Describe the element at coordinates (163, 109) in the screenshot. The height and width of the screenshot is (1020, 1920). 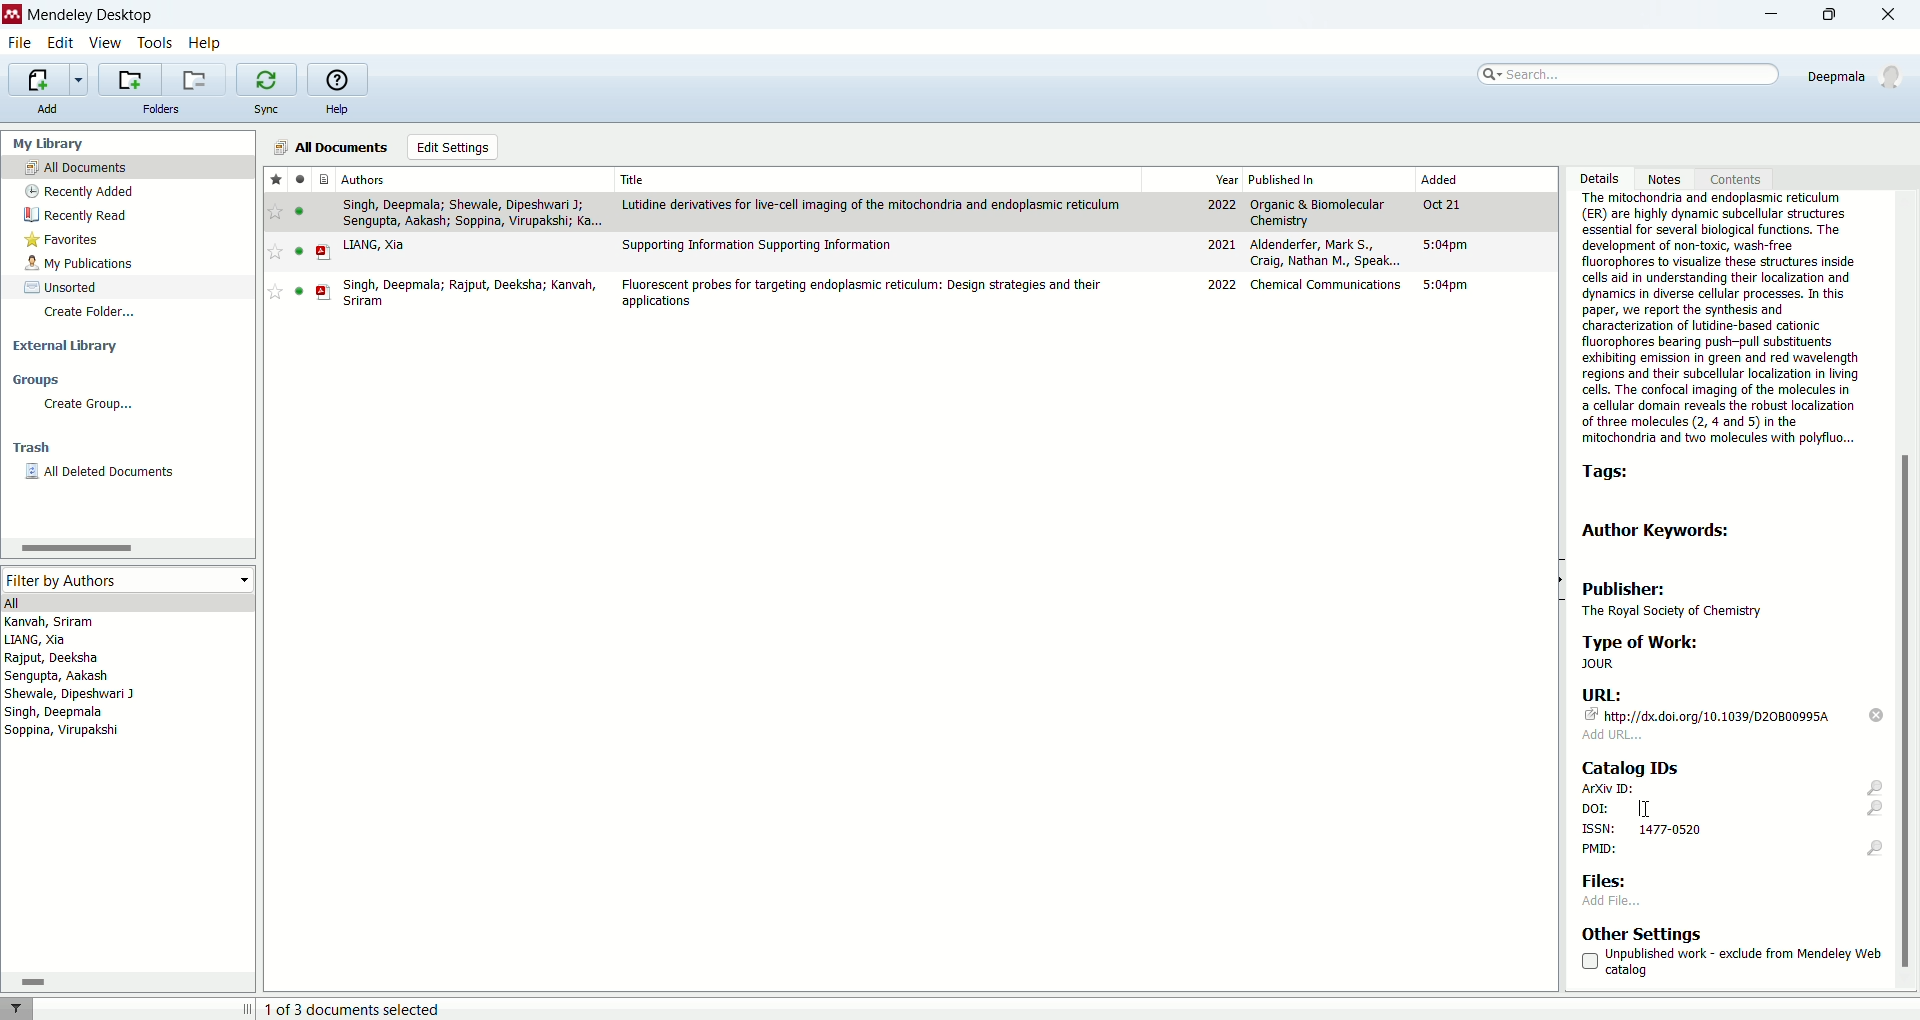
I see `folders` at that location.